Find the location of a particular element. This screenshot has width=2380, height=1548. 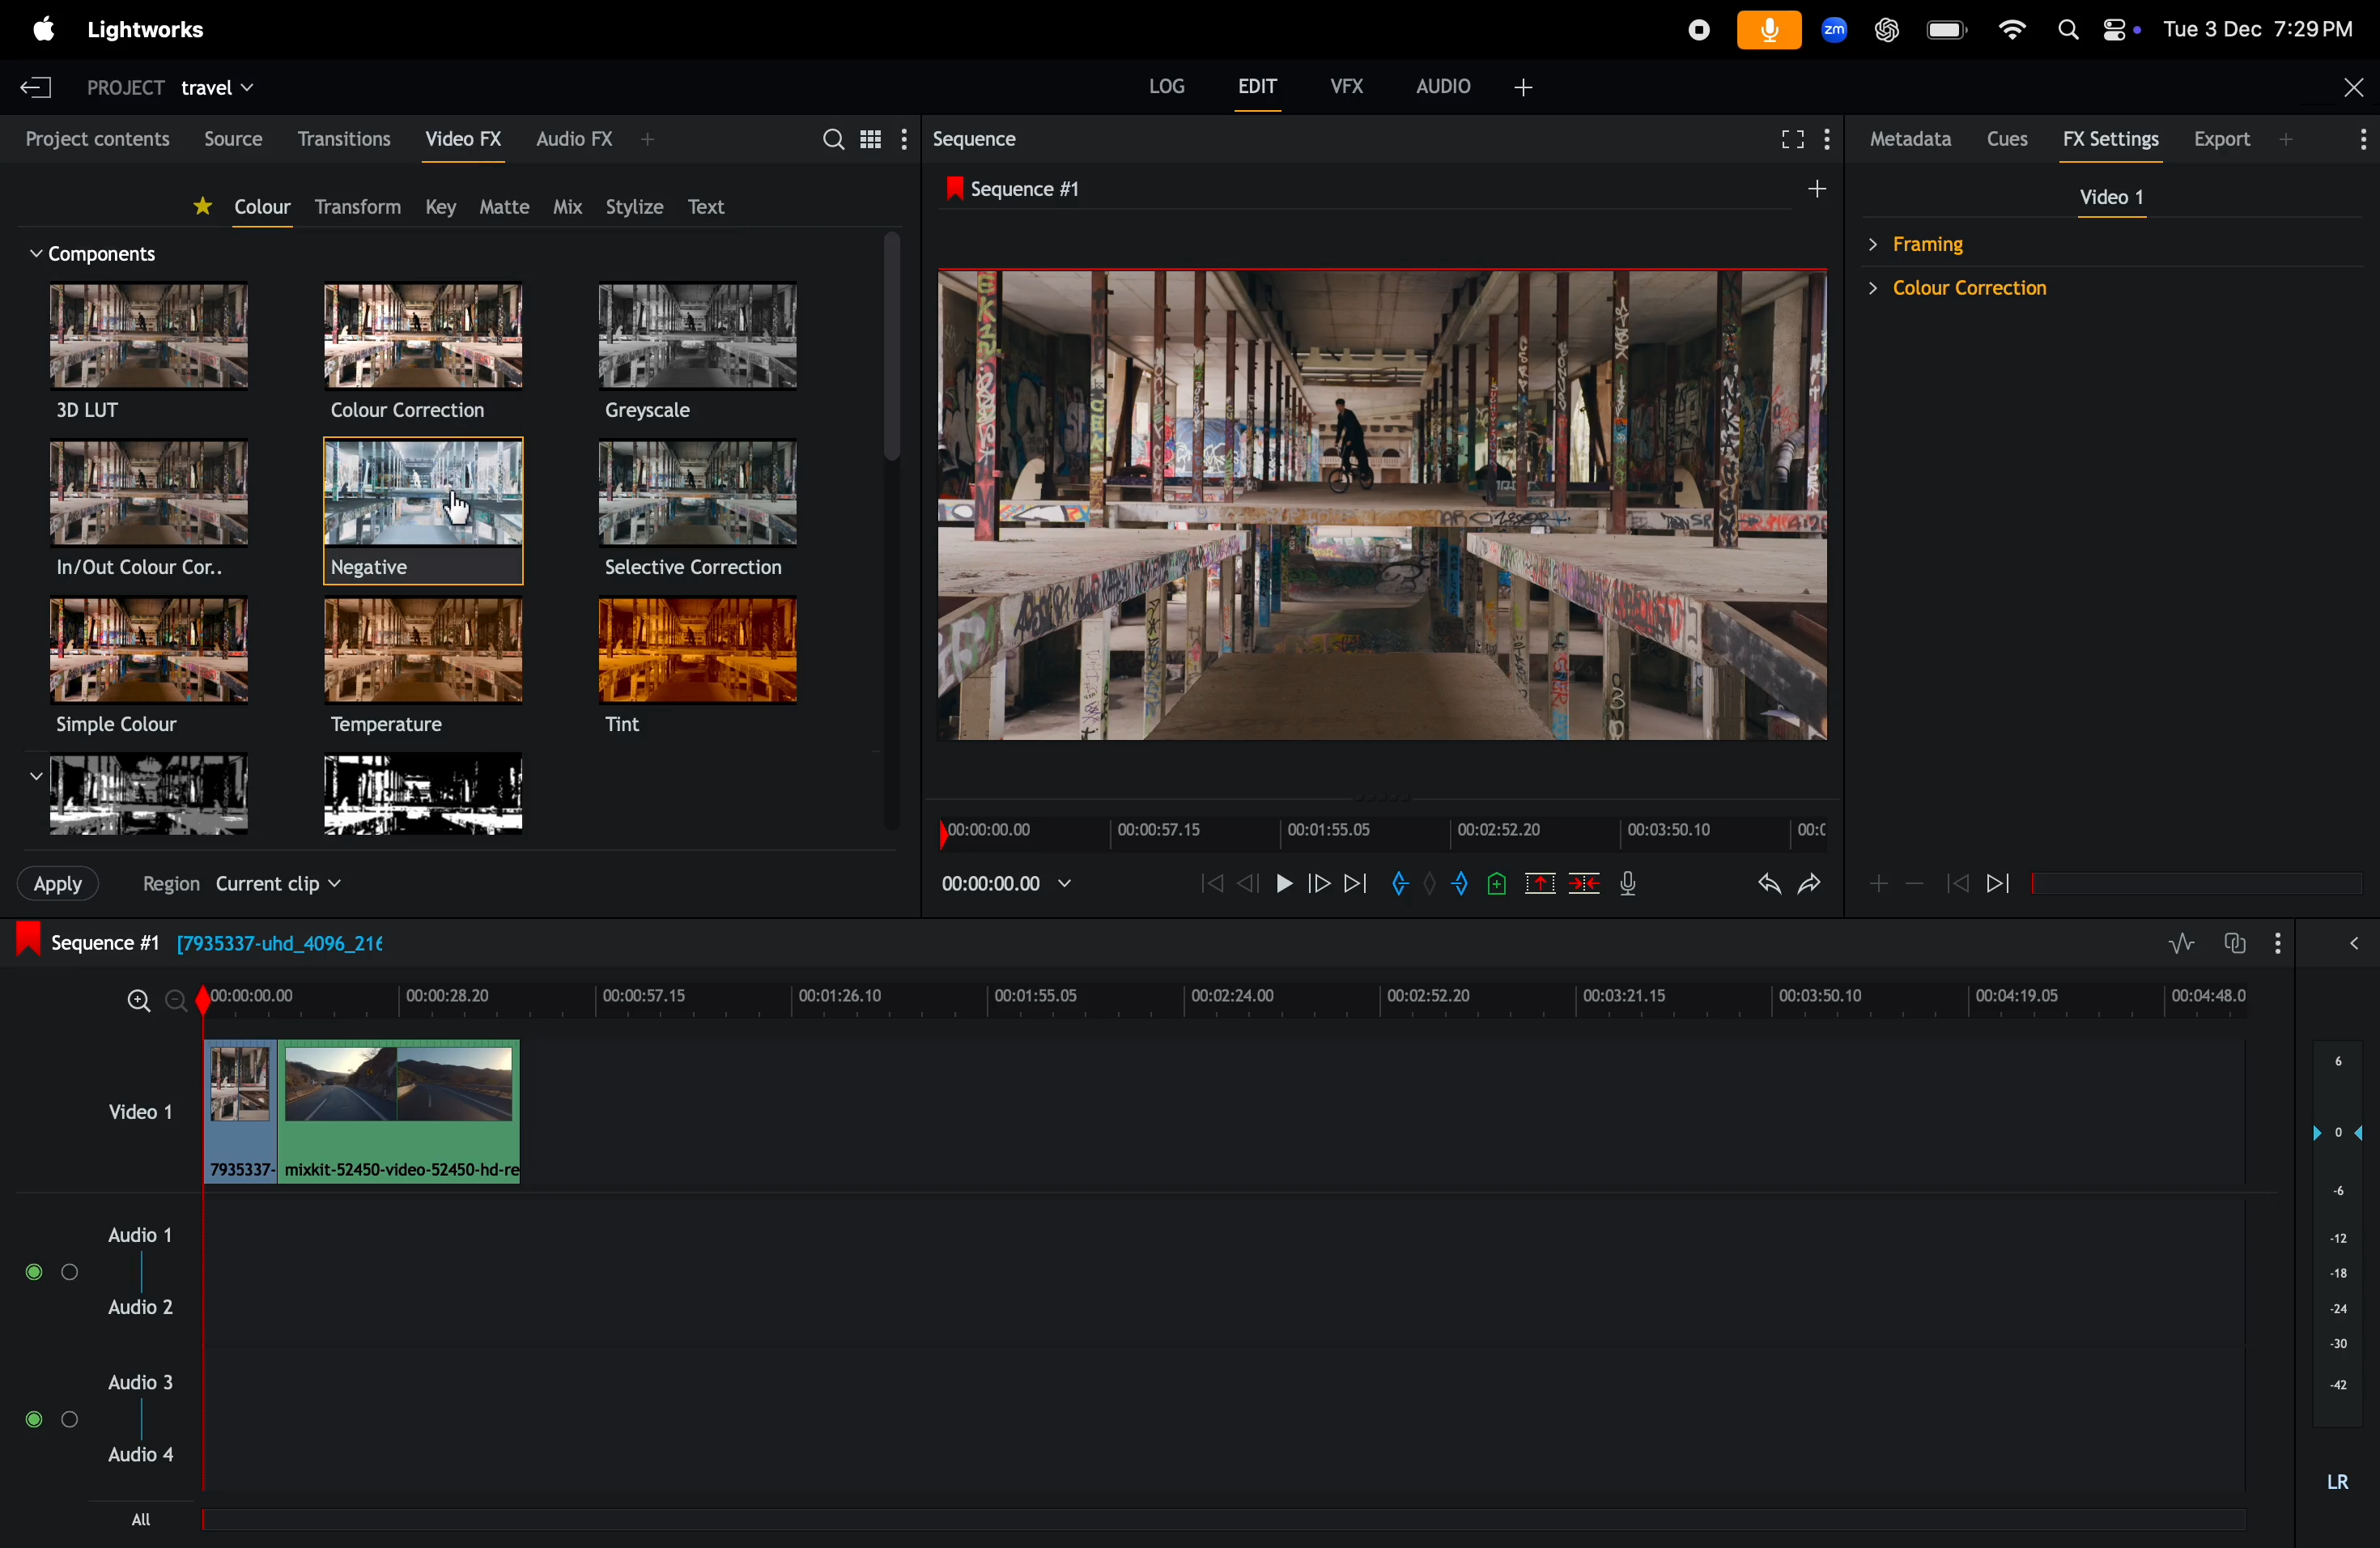

negative is located at coordinates (426, 514).